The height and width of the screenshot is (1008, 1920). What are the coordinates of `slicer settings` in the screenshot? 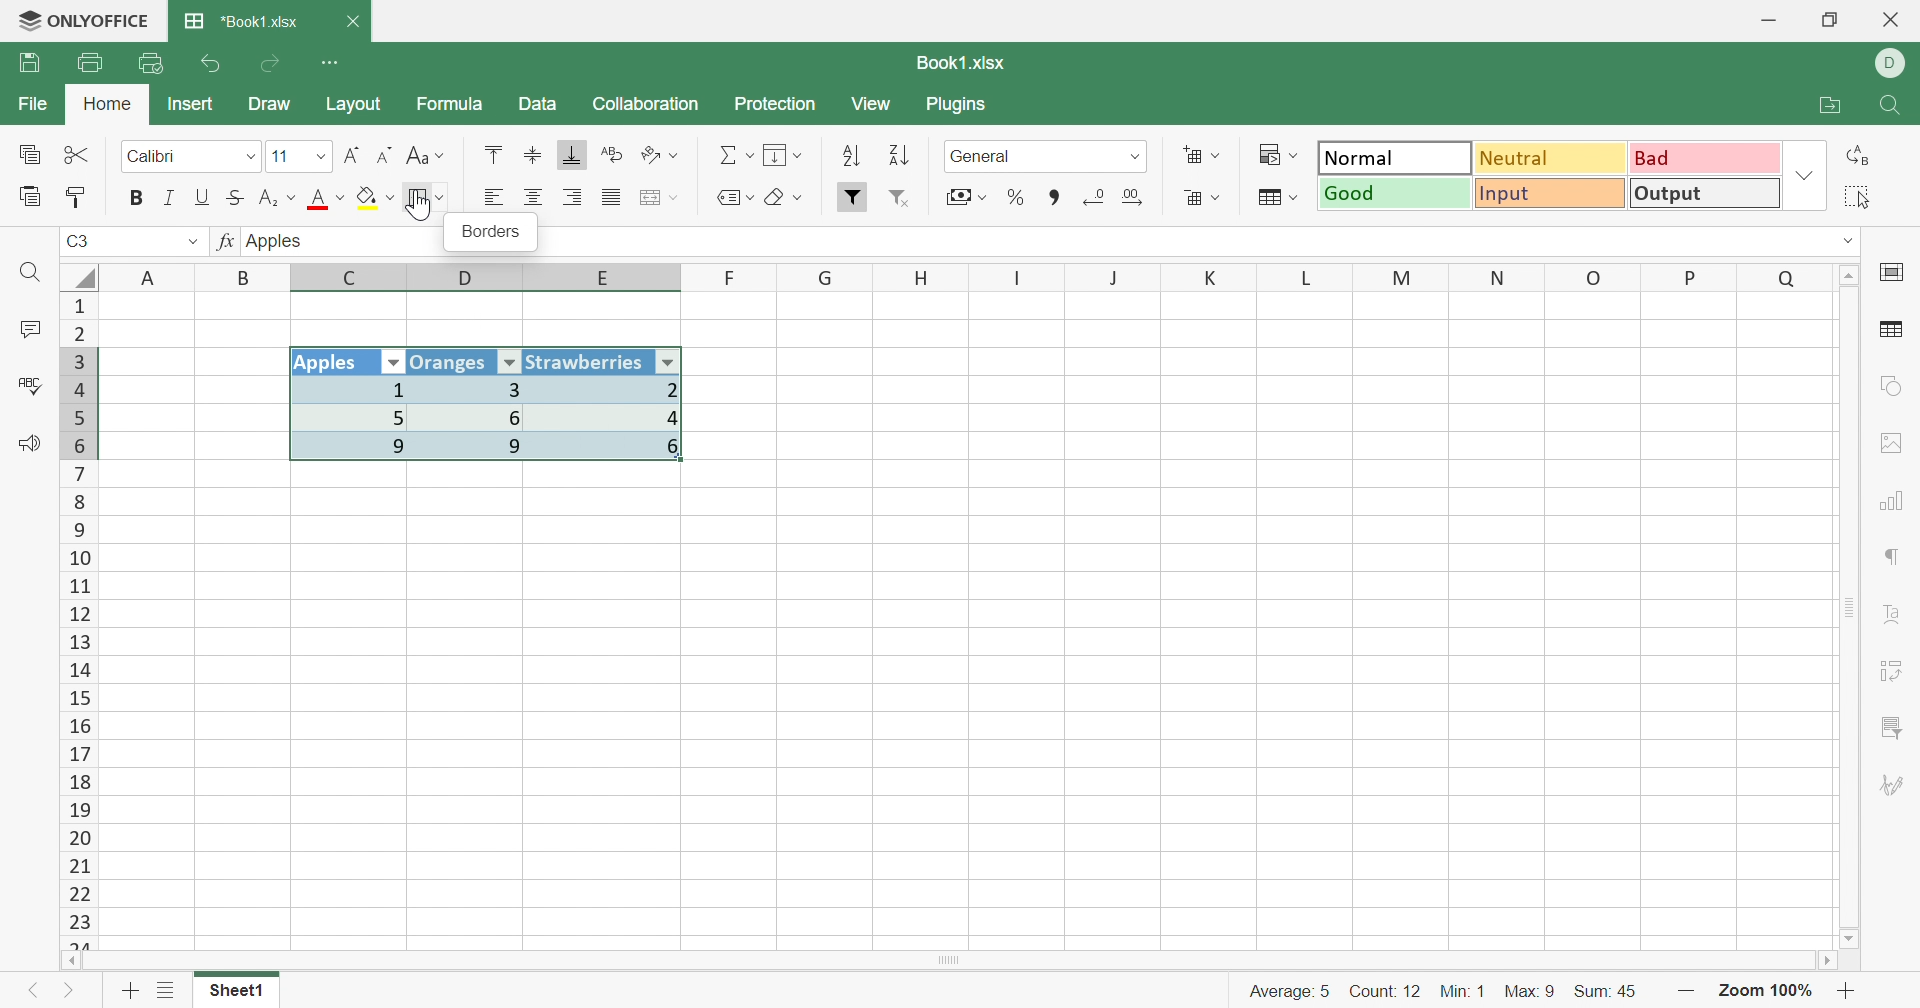 It's located at (1892, 723).